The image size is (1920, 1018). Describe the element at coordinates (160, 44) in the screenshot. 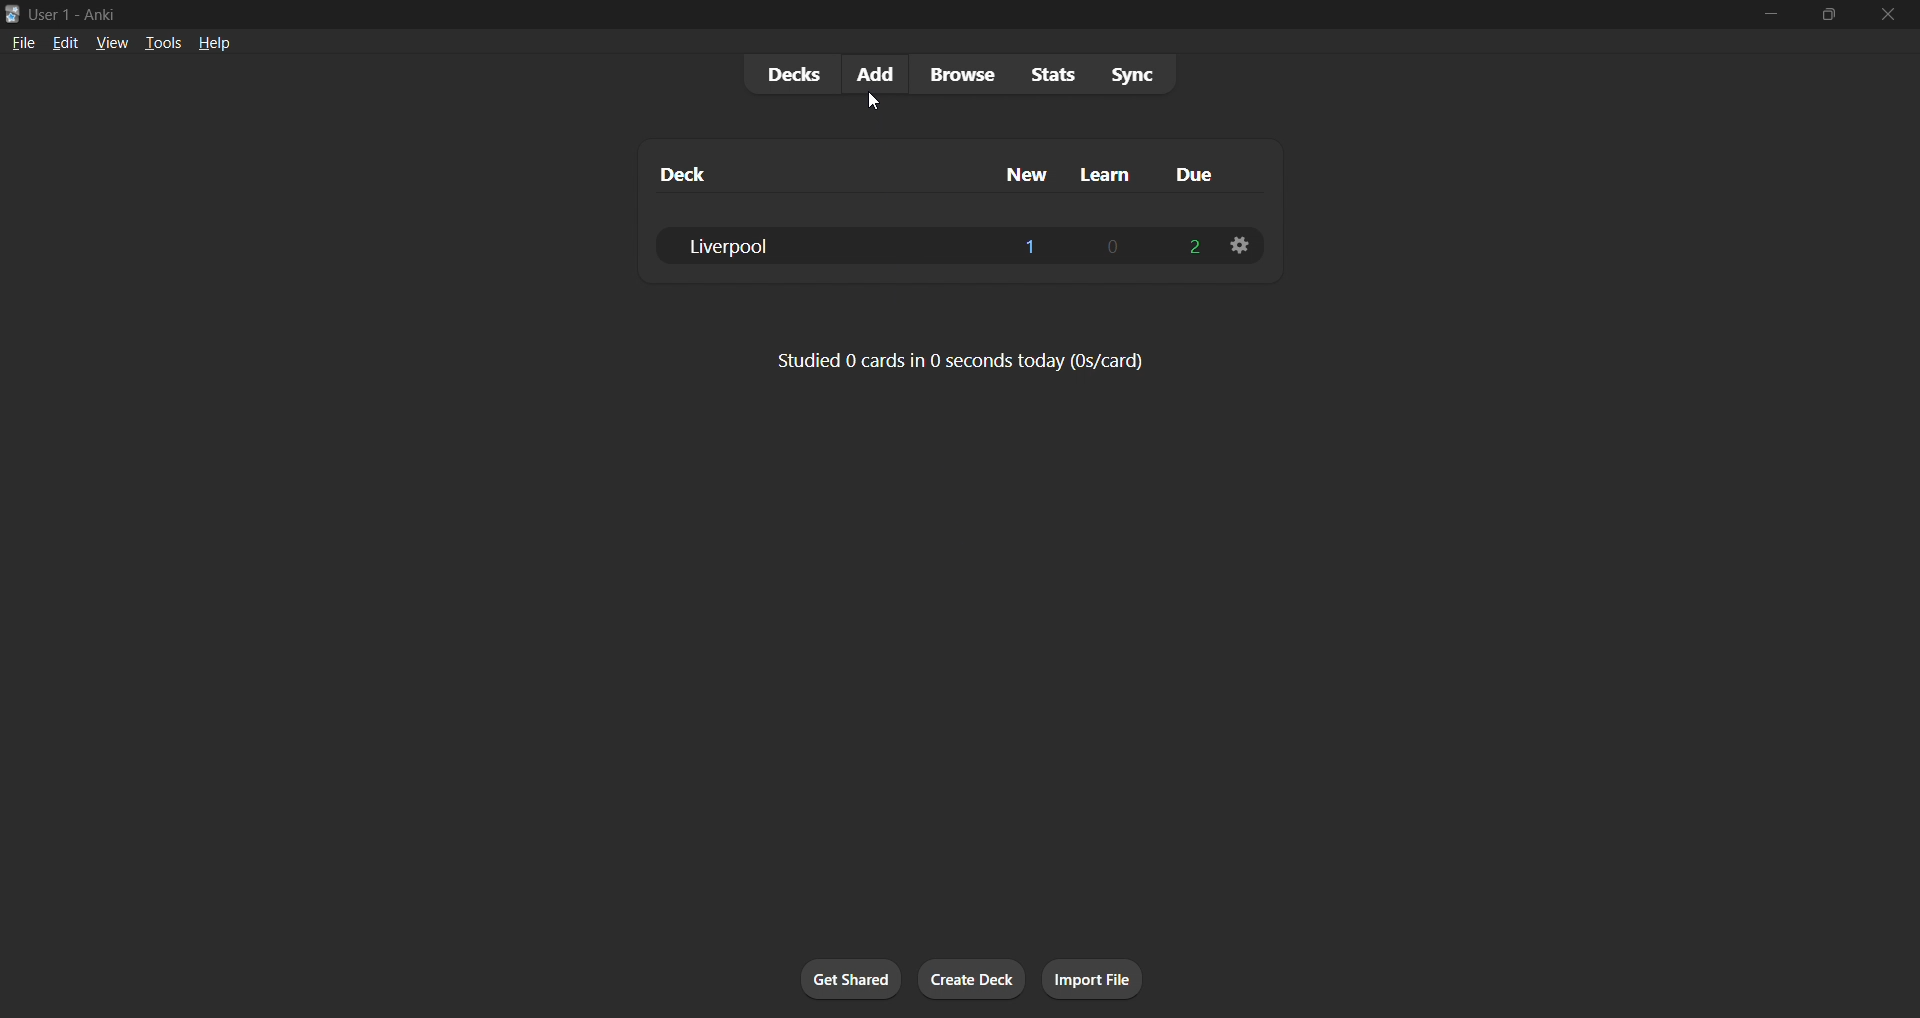

I see `tools` at that location.